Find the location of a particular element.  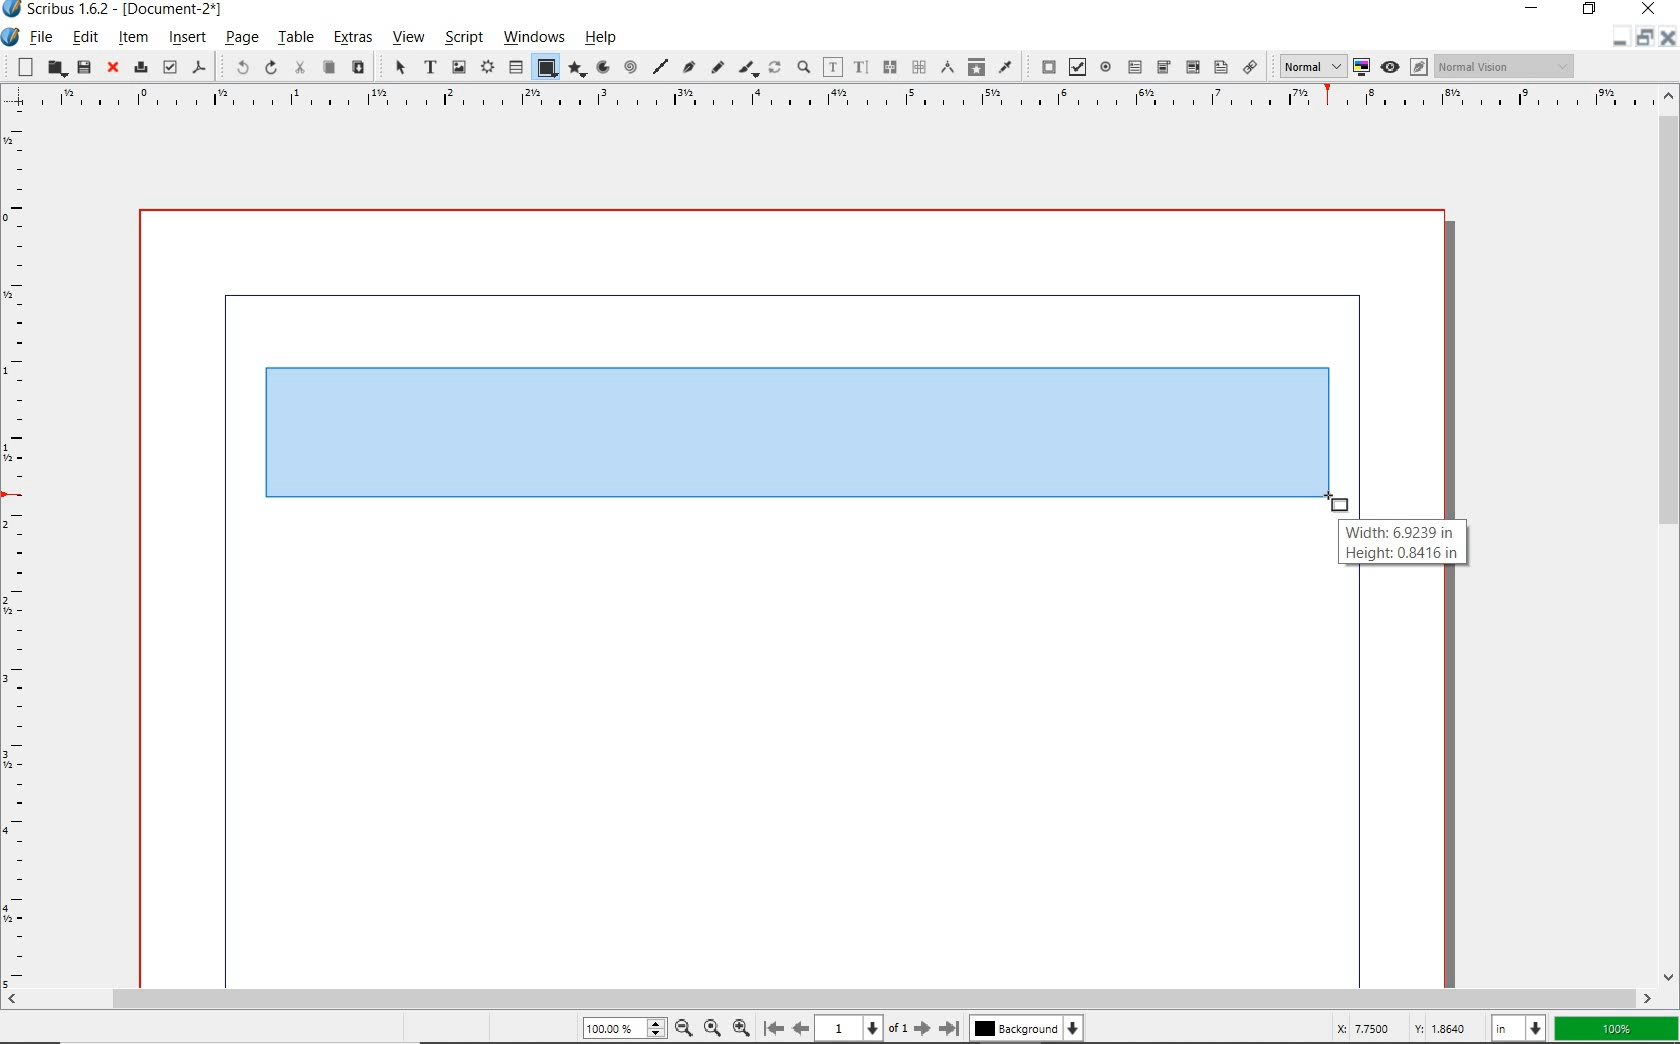

minimize is located at coordinates (1617, 43).